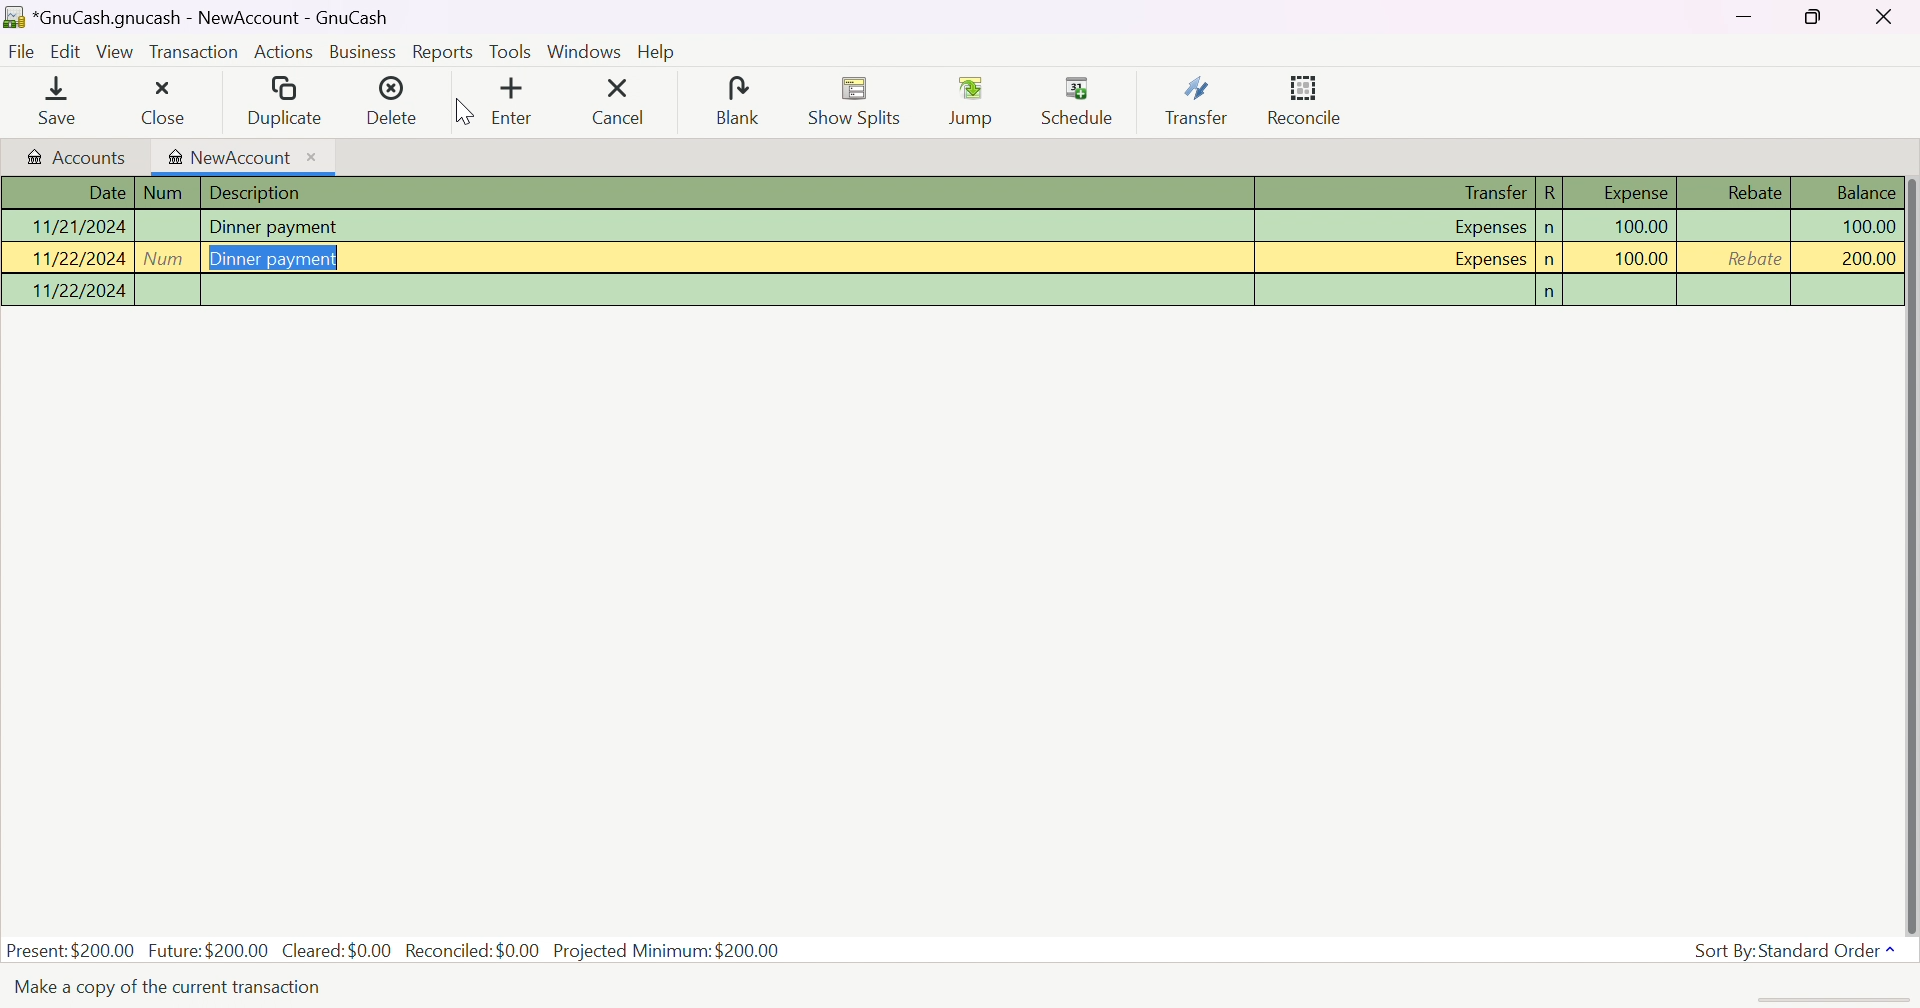 The width and height of the screenshot is (1920, 1008). Describe the element at coordinates (50, 104) in the screenshot. I see `Save` at that location.